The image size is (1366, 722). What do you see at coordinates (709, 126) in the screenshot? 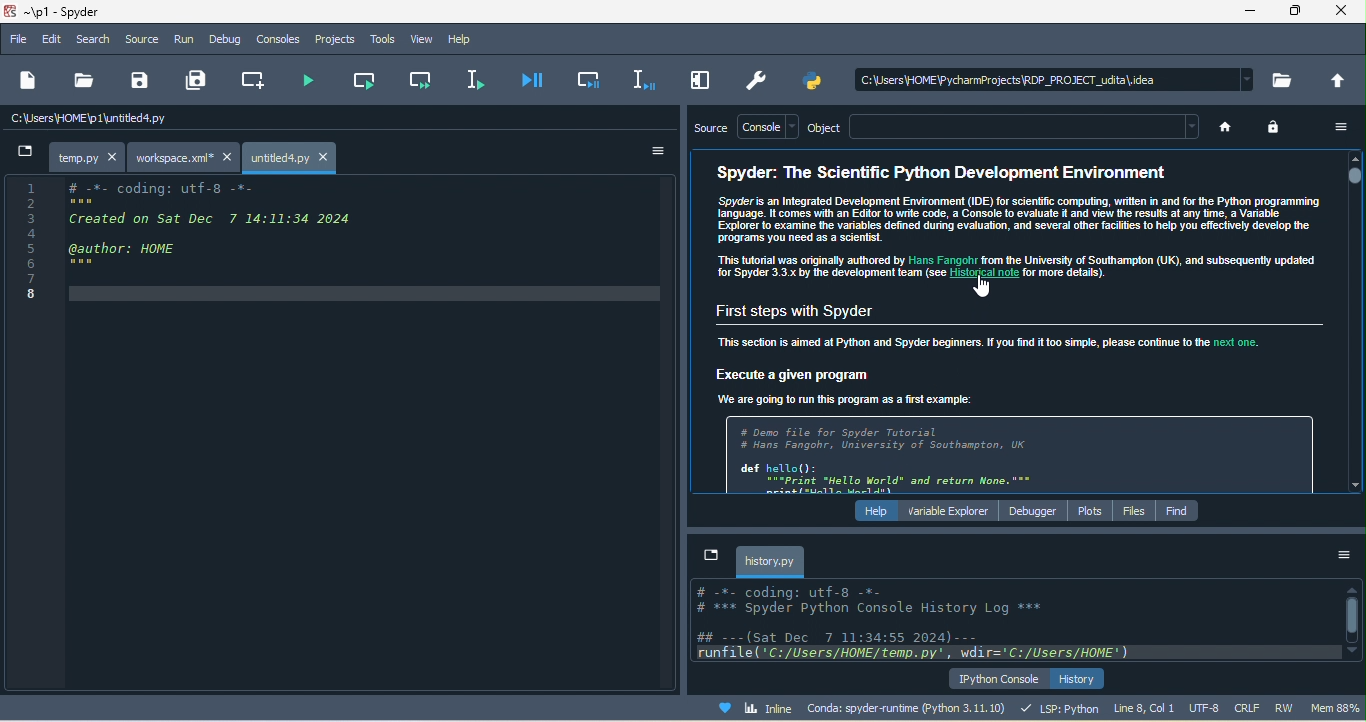
I see `source` at bounding box center [709, 126].